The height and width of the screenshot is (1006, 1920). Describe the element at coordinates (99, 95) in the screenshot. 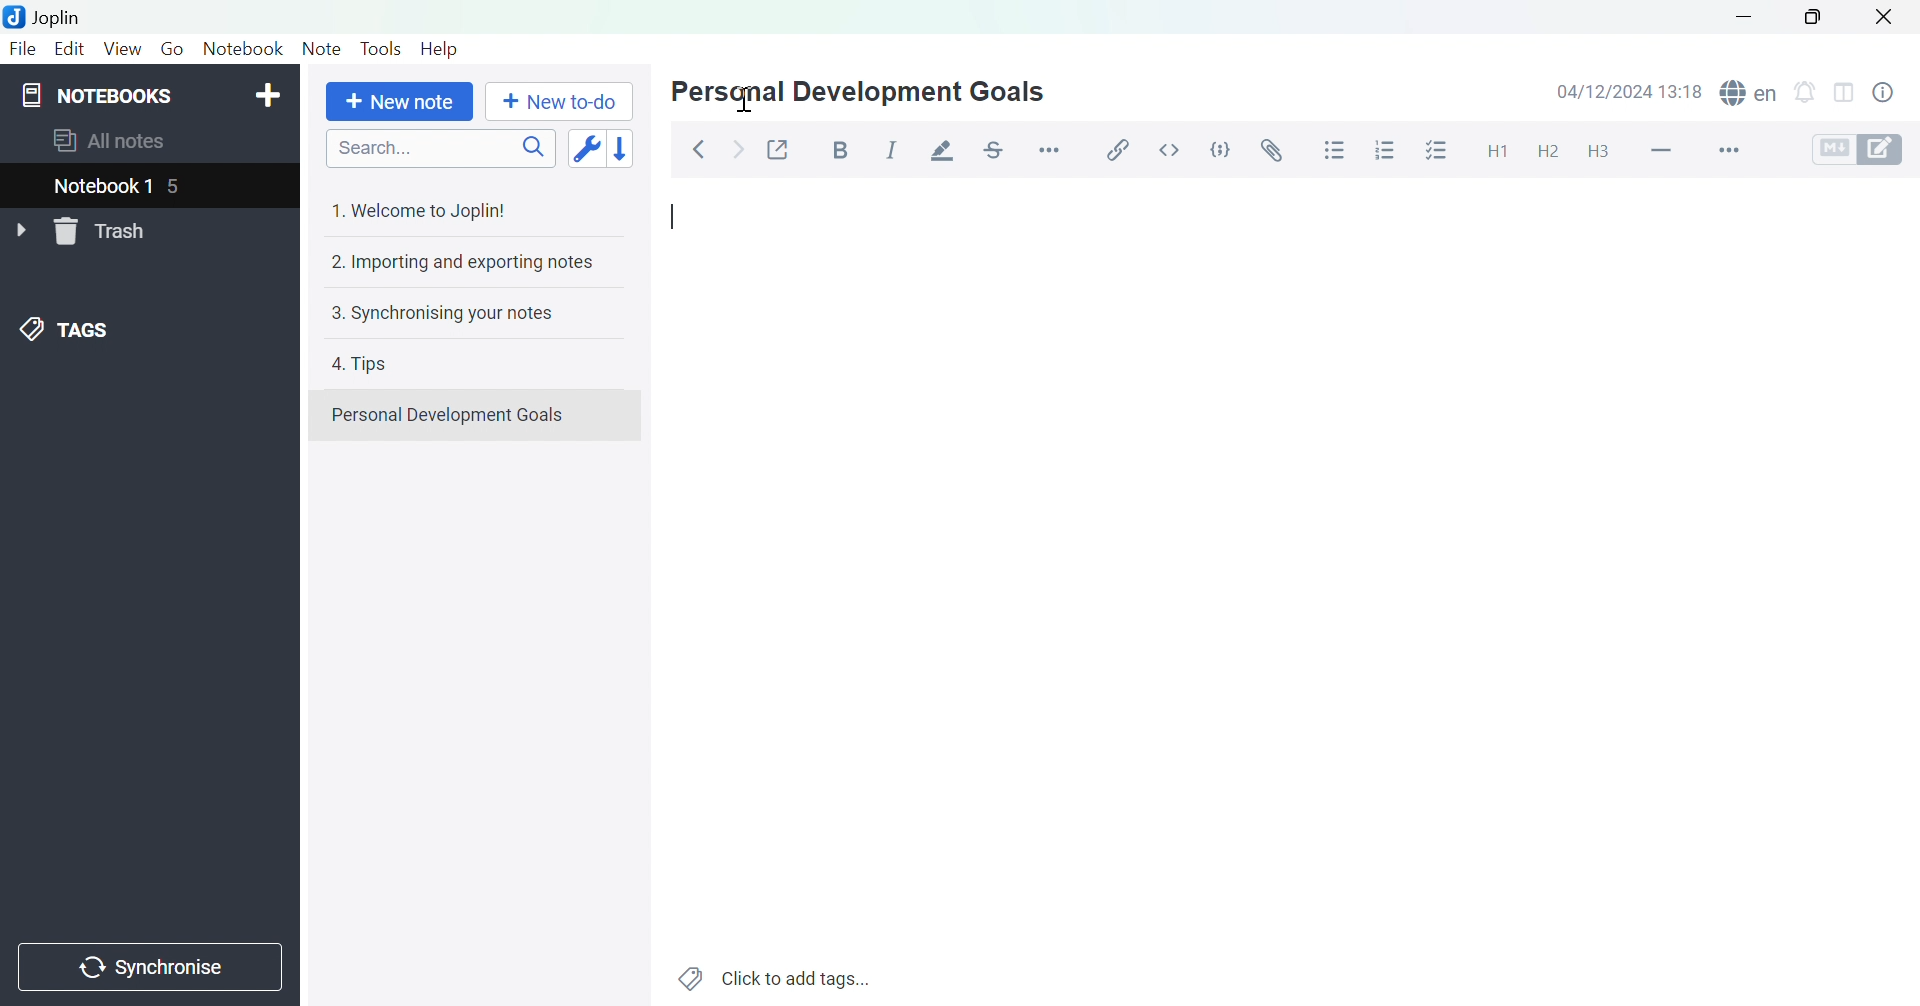

I see `NOTEBOOKS` at that location.